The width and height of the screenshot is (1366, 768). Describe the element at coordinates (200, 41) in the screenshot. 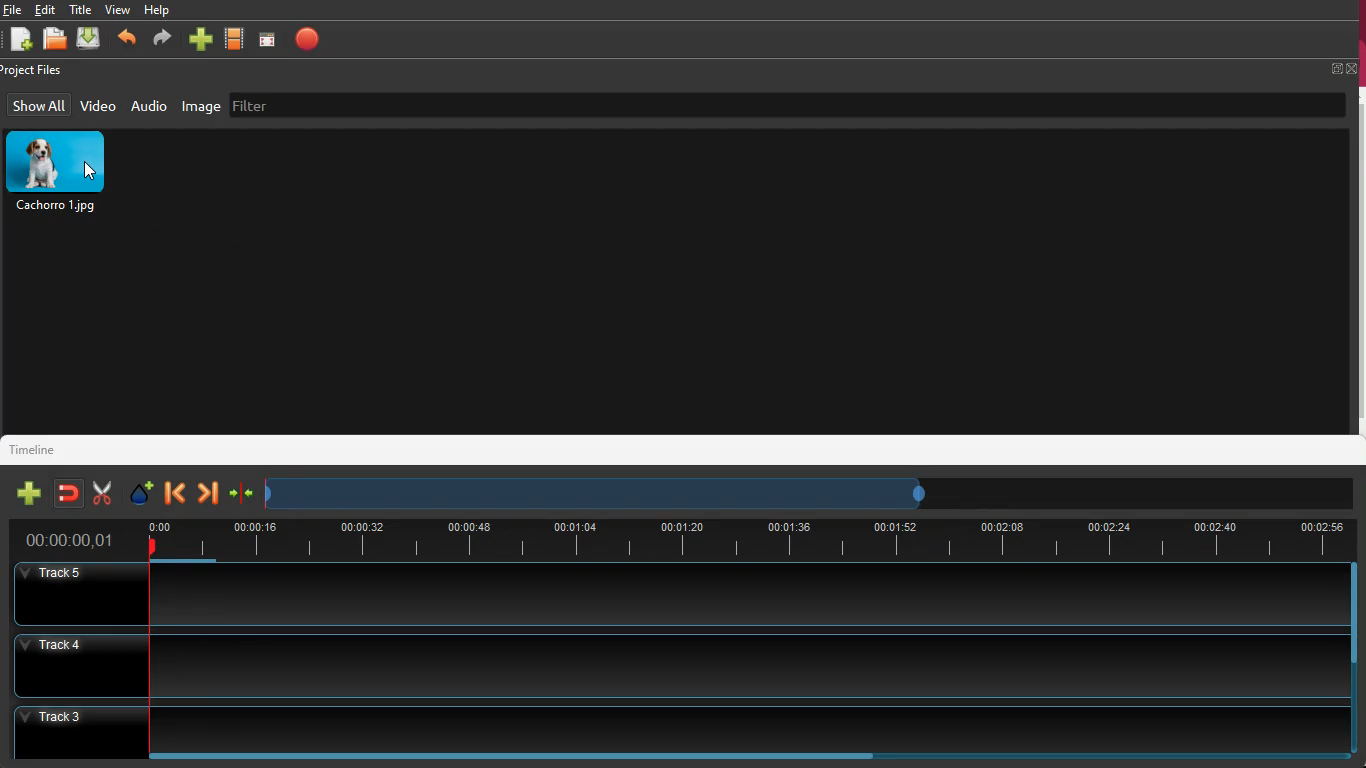

I see `add` at that location.